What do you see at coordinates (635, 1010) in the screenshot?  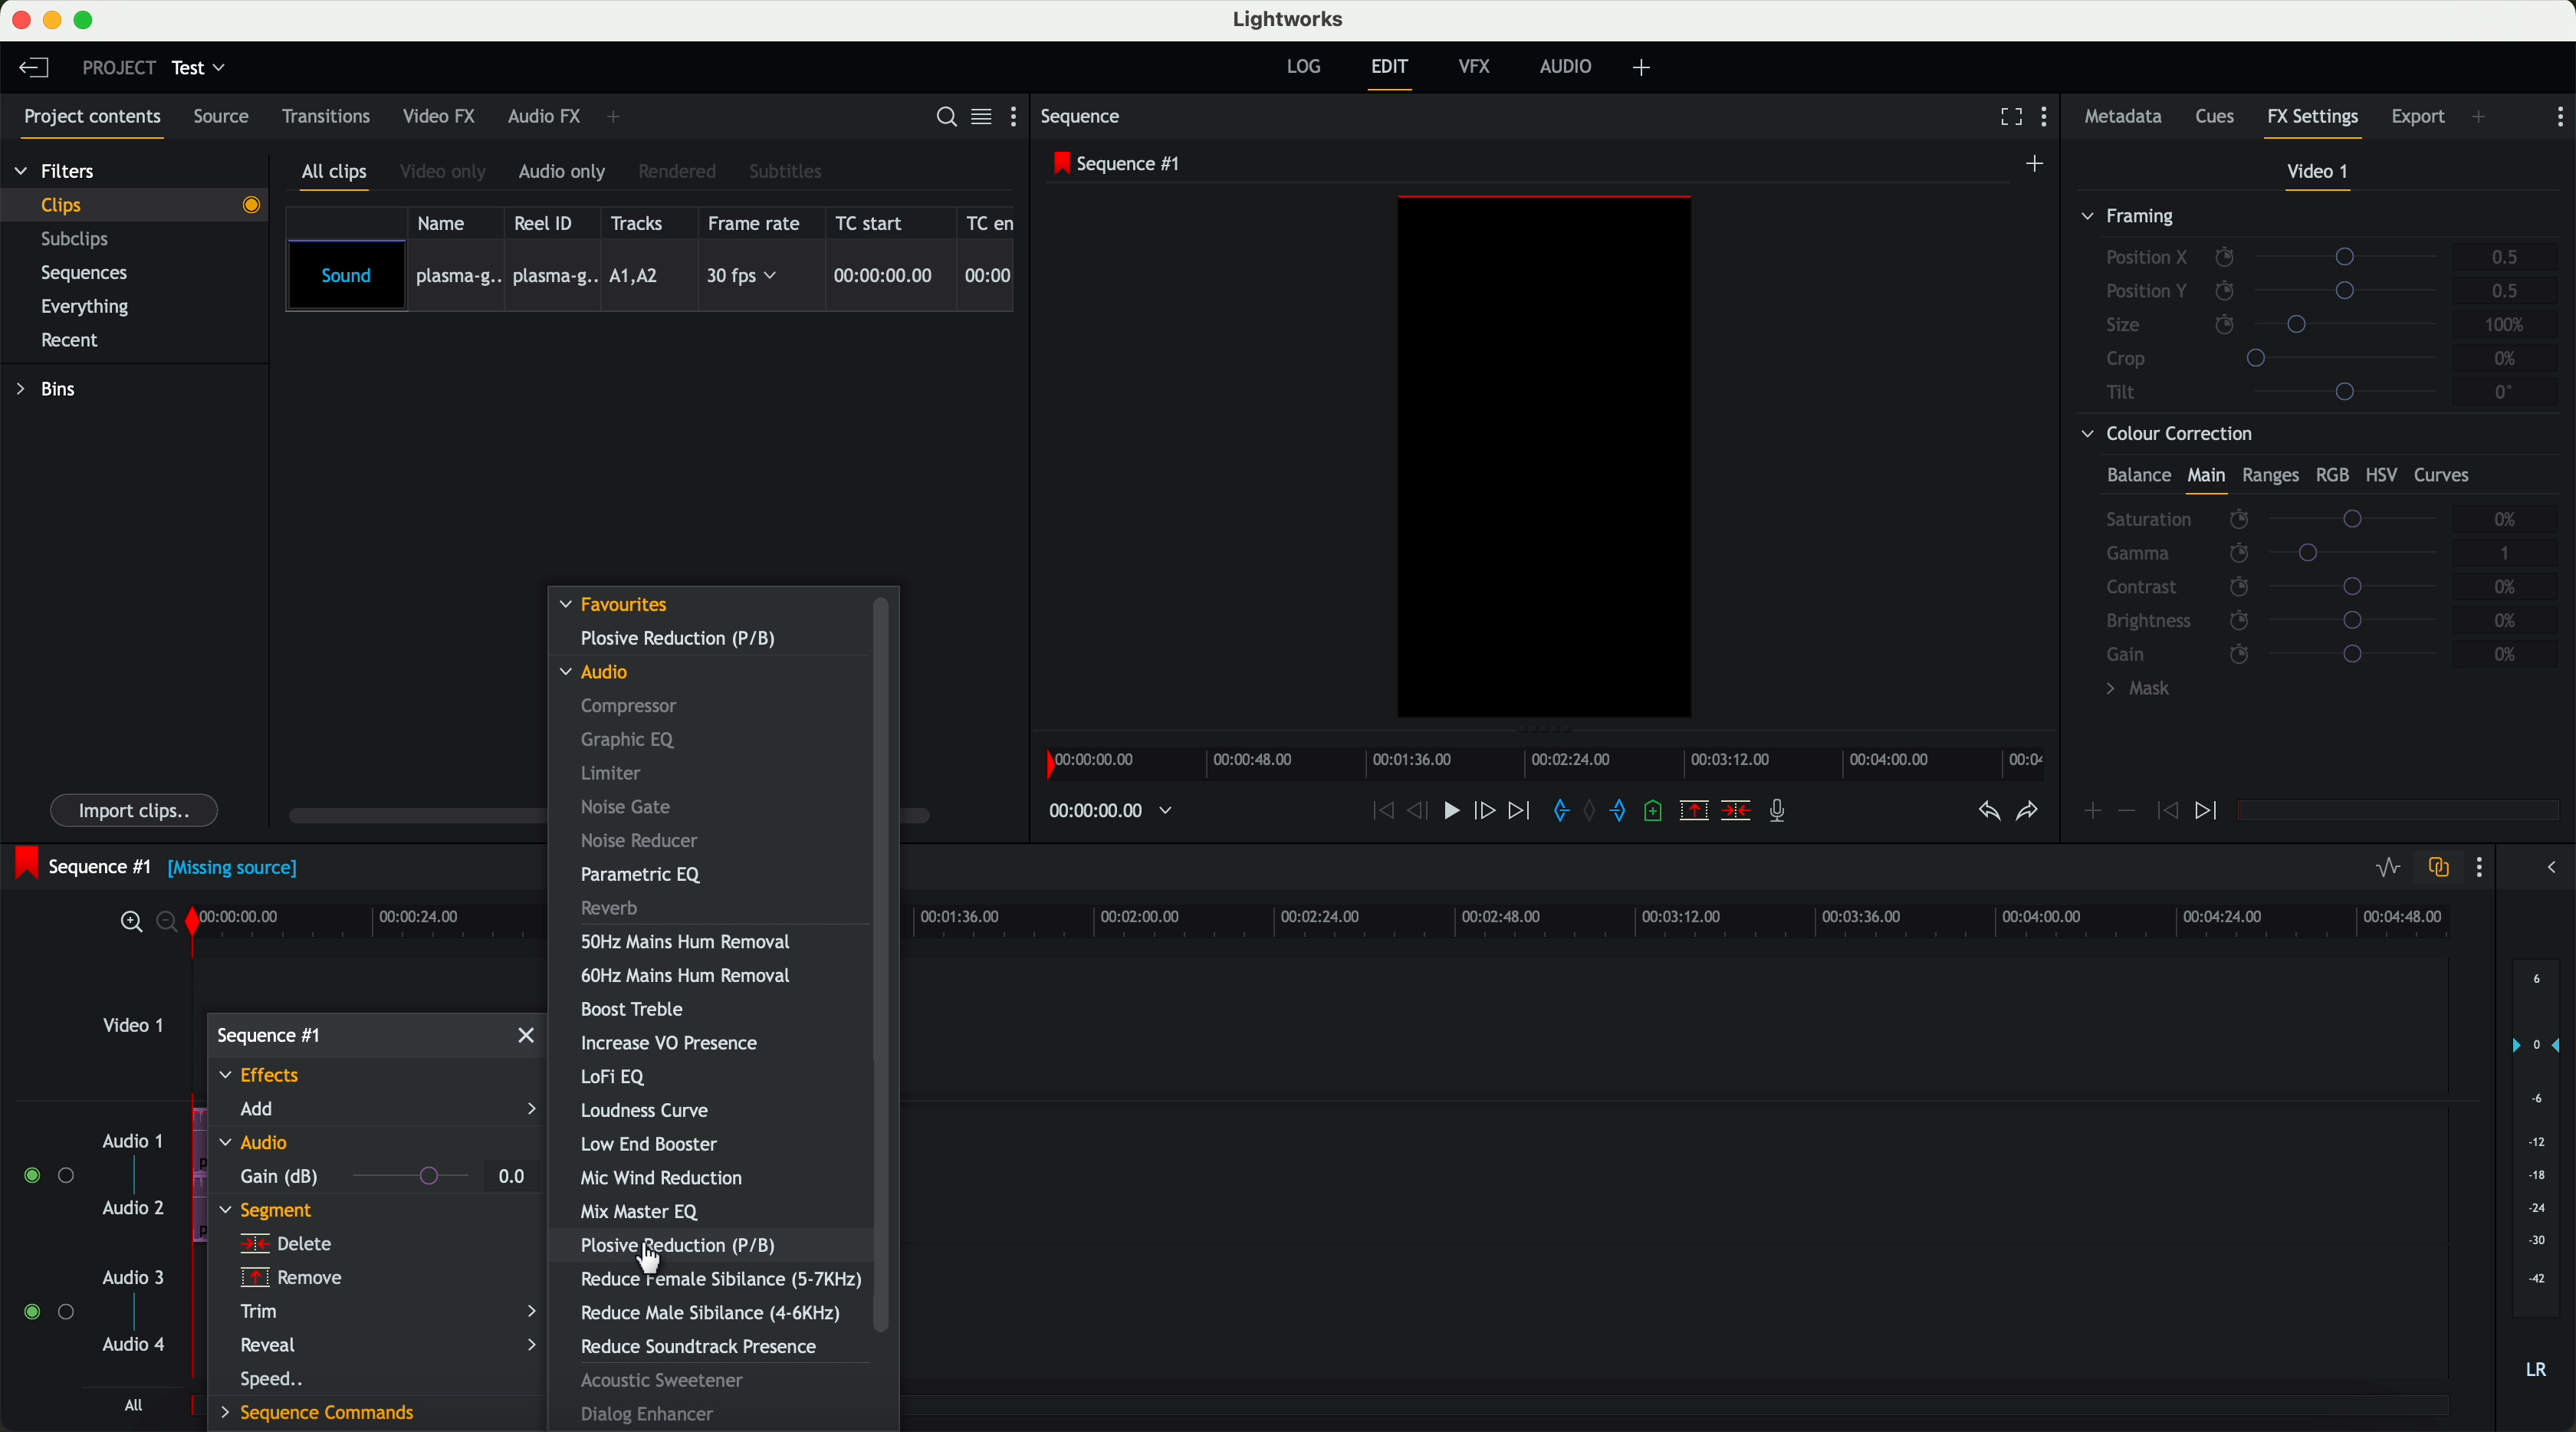 I see `boost treble` at bounding box center [635, 1010].